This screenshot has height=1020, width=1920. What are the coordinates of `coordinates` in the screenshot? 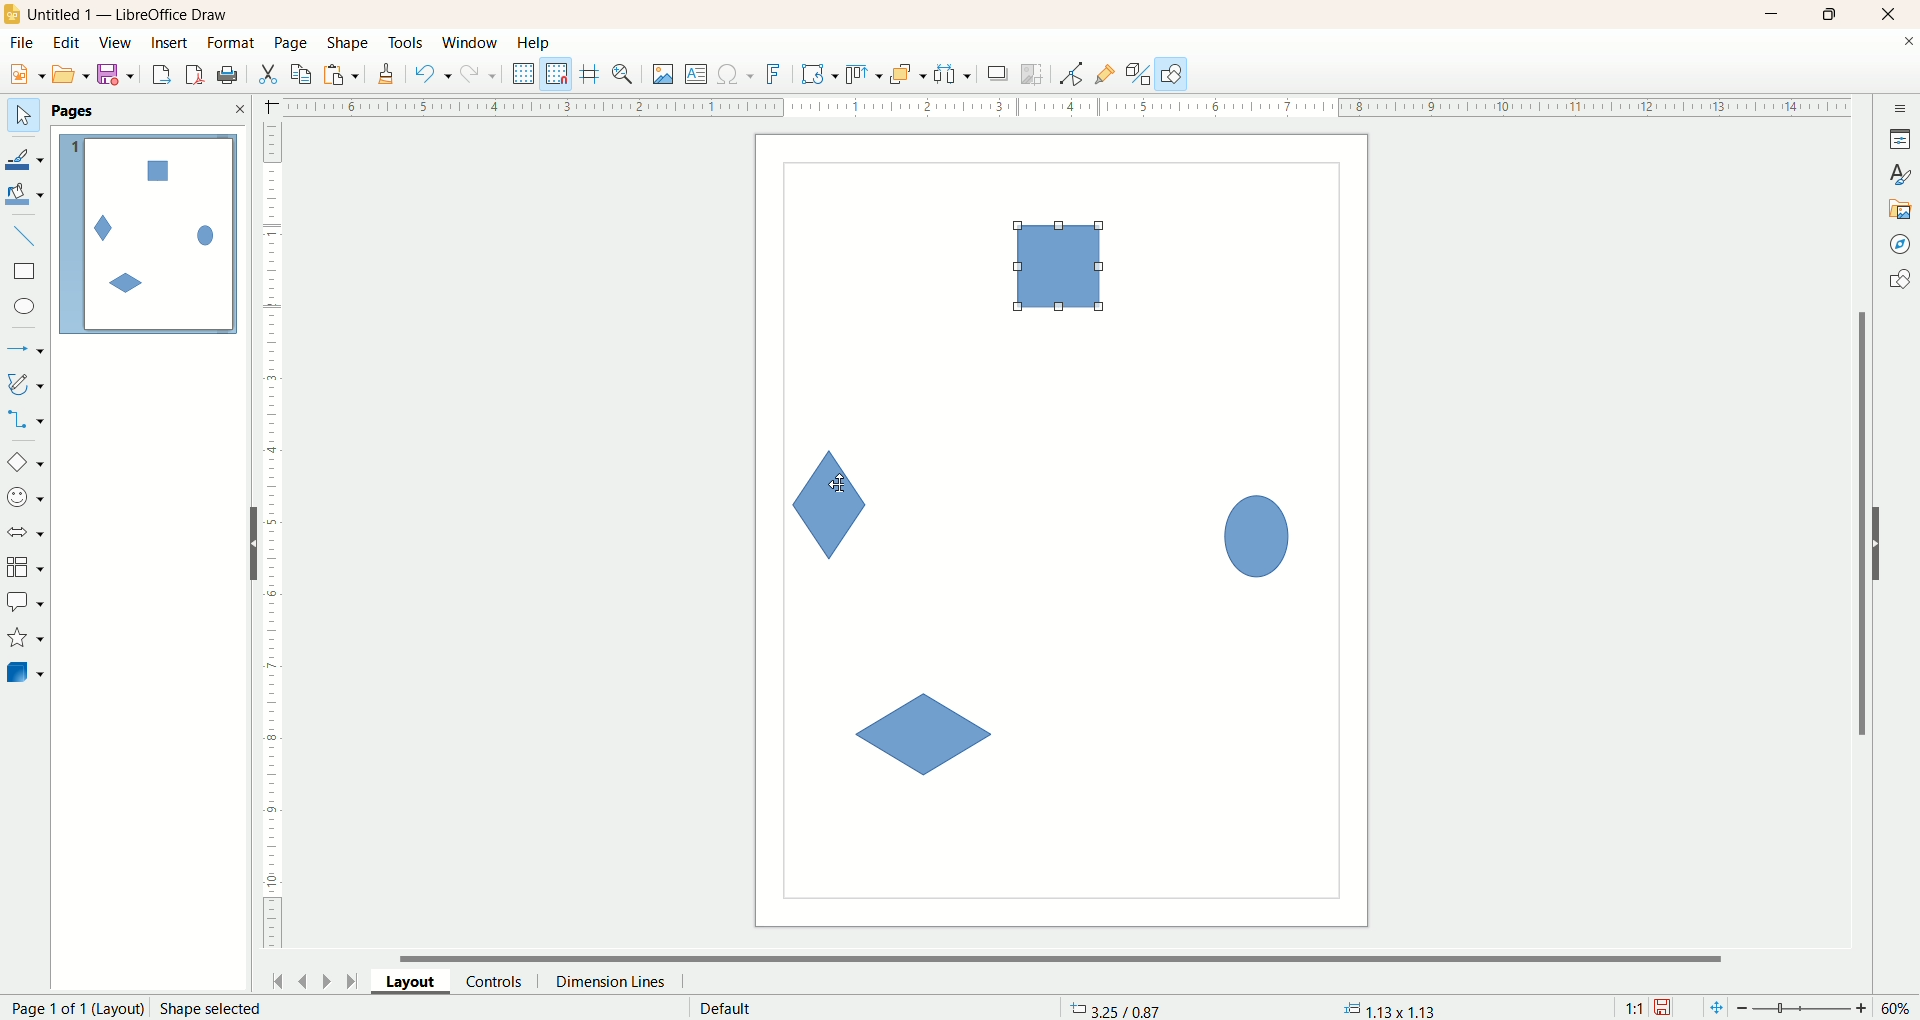 It's located at (1118, 1008).